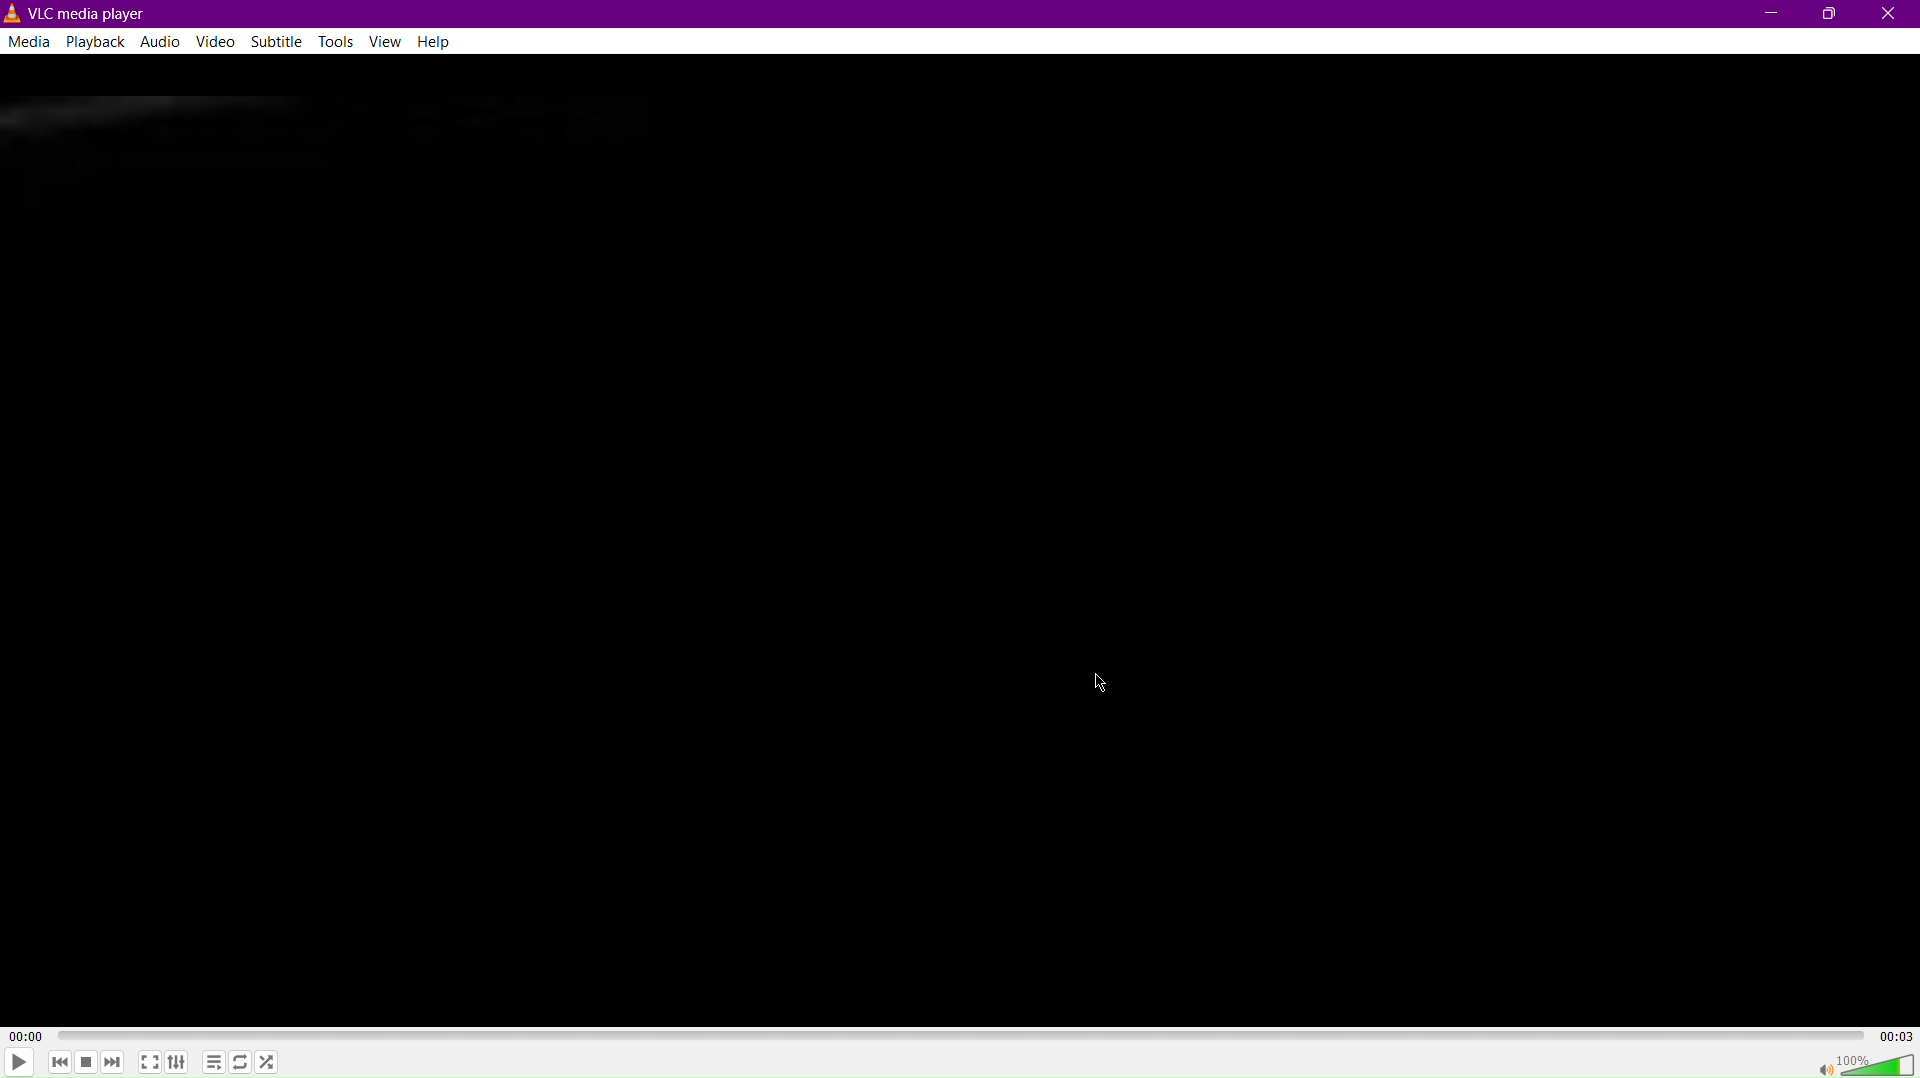  Describe the element at coordinates (113, 1064) in the screenshot. I see `Skip forward` at that location.